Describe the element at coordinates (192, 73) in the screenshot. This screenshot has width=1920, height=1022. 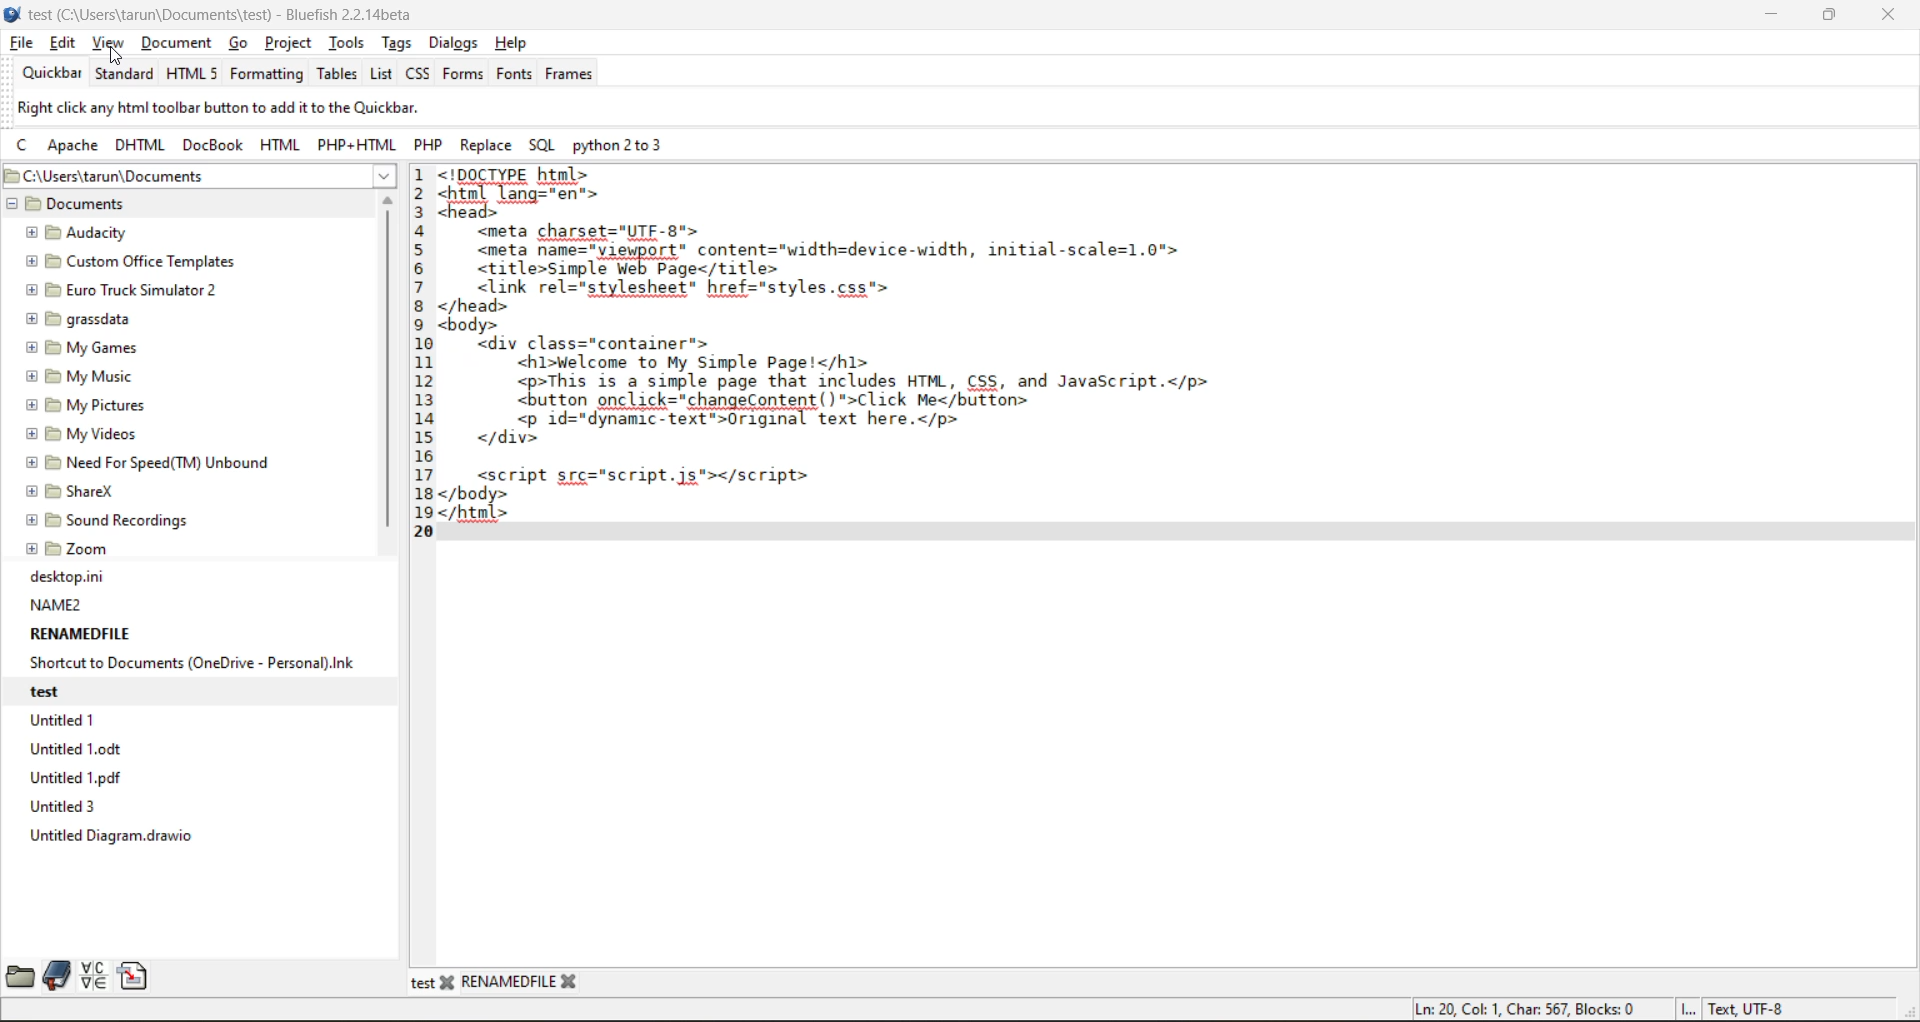
I see `html` at that location.